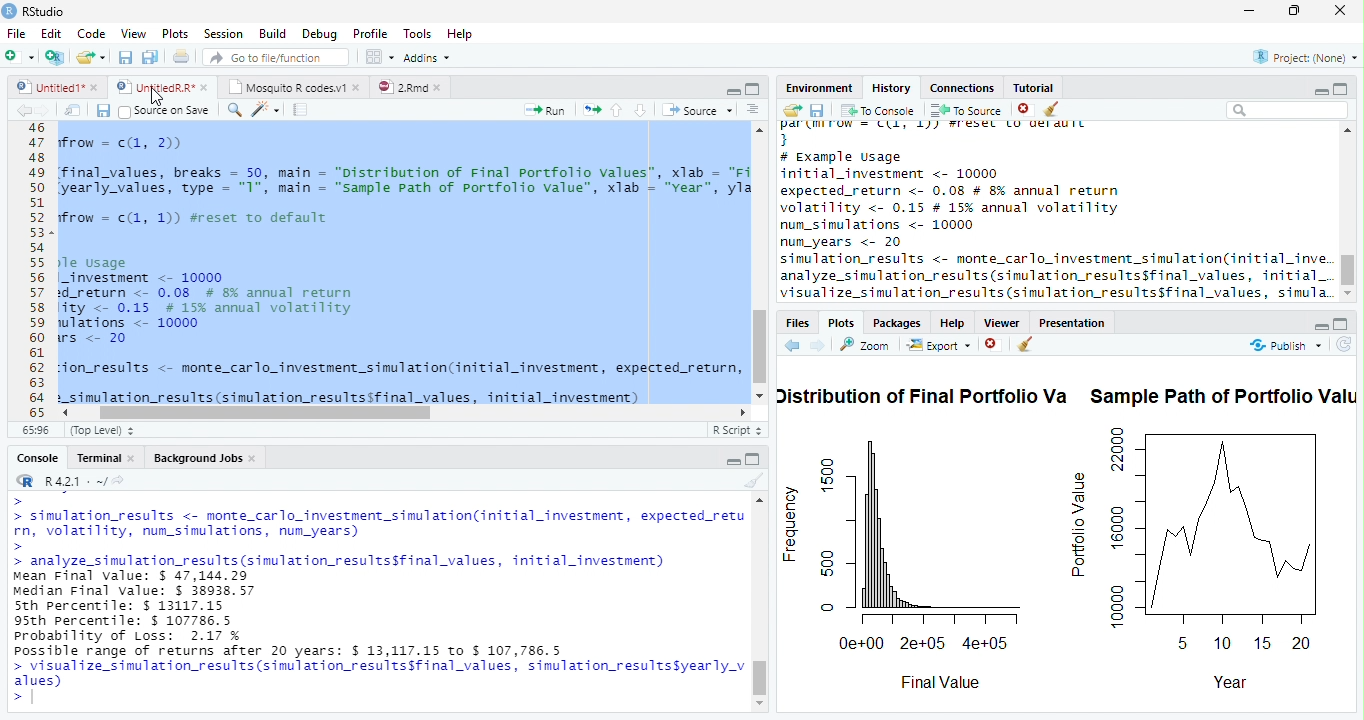 The image size is (1364, 720). Describe the element at coordinates (1343, 322) in the screenshot. I see `Full Height` at that location.